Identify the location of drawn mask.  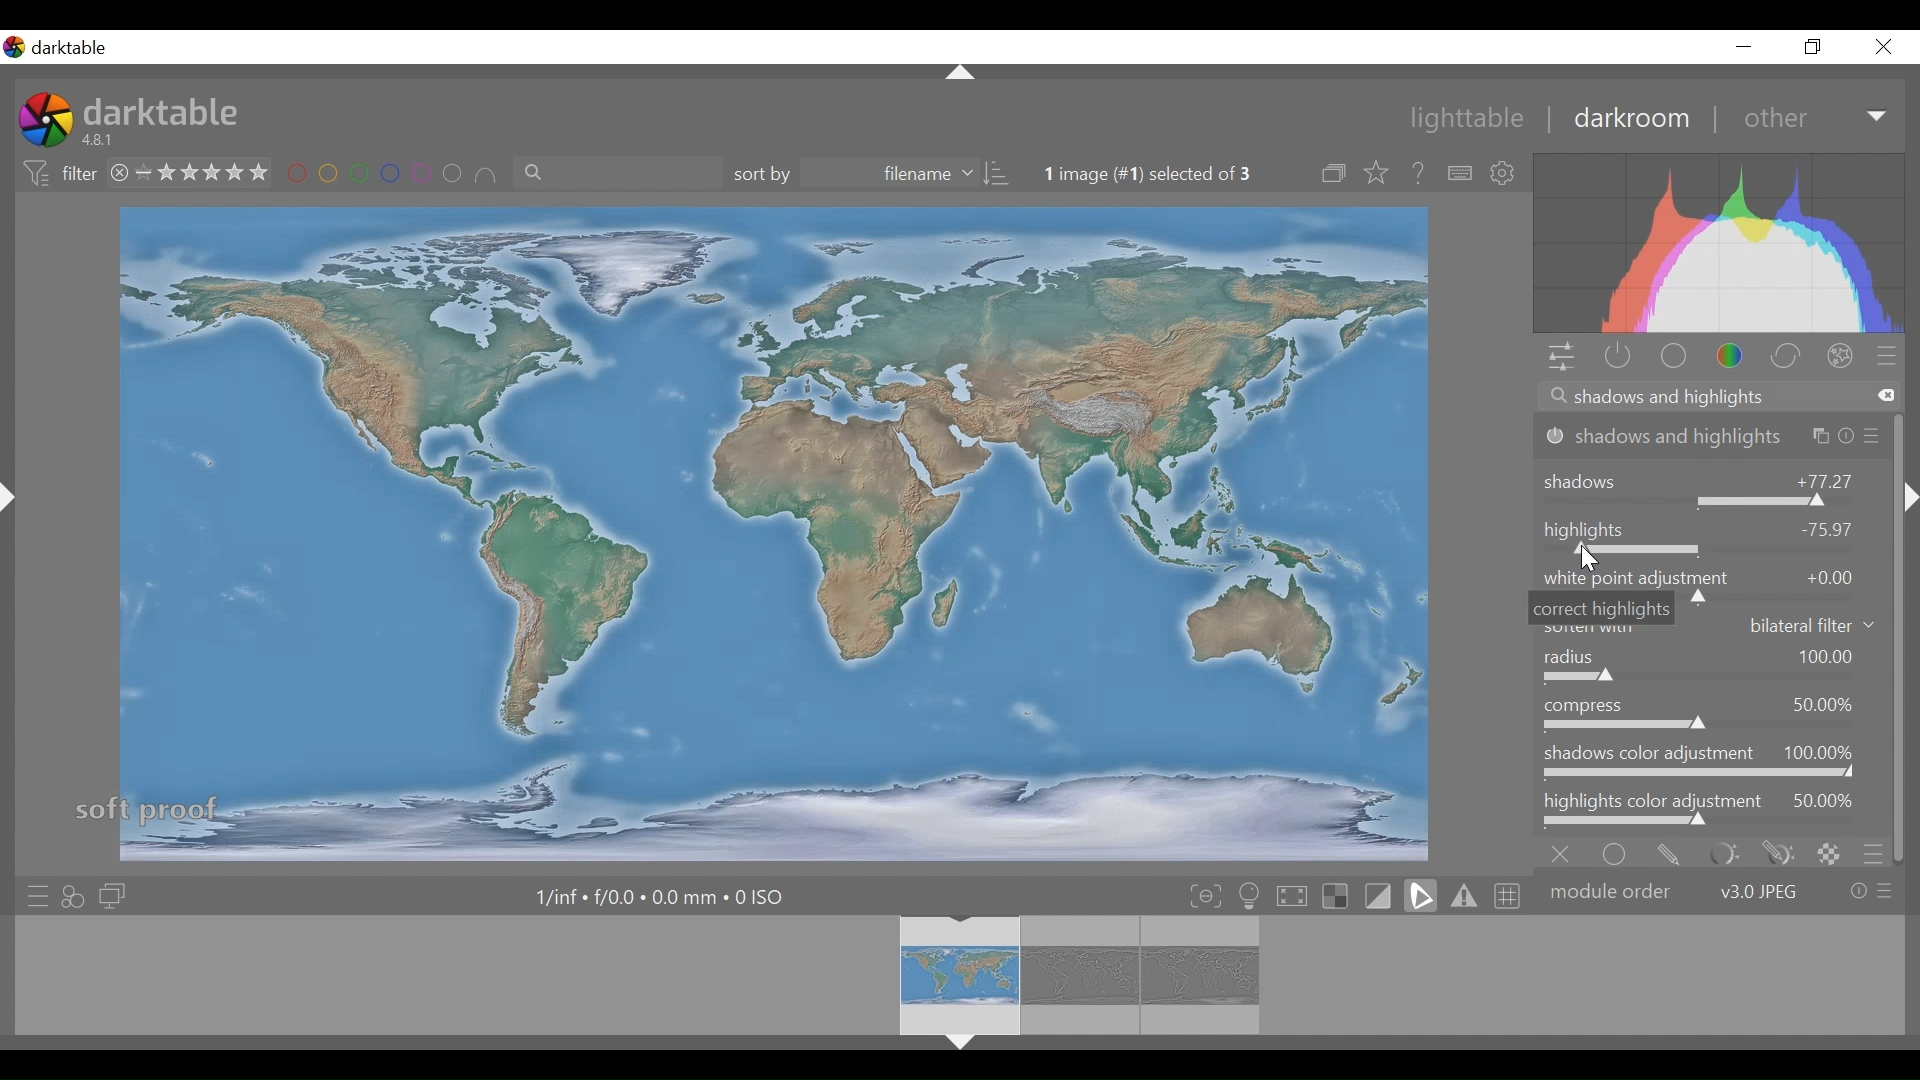
(1669, 852).